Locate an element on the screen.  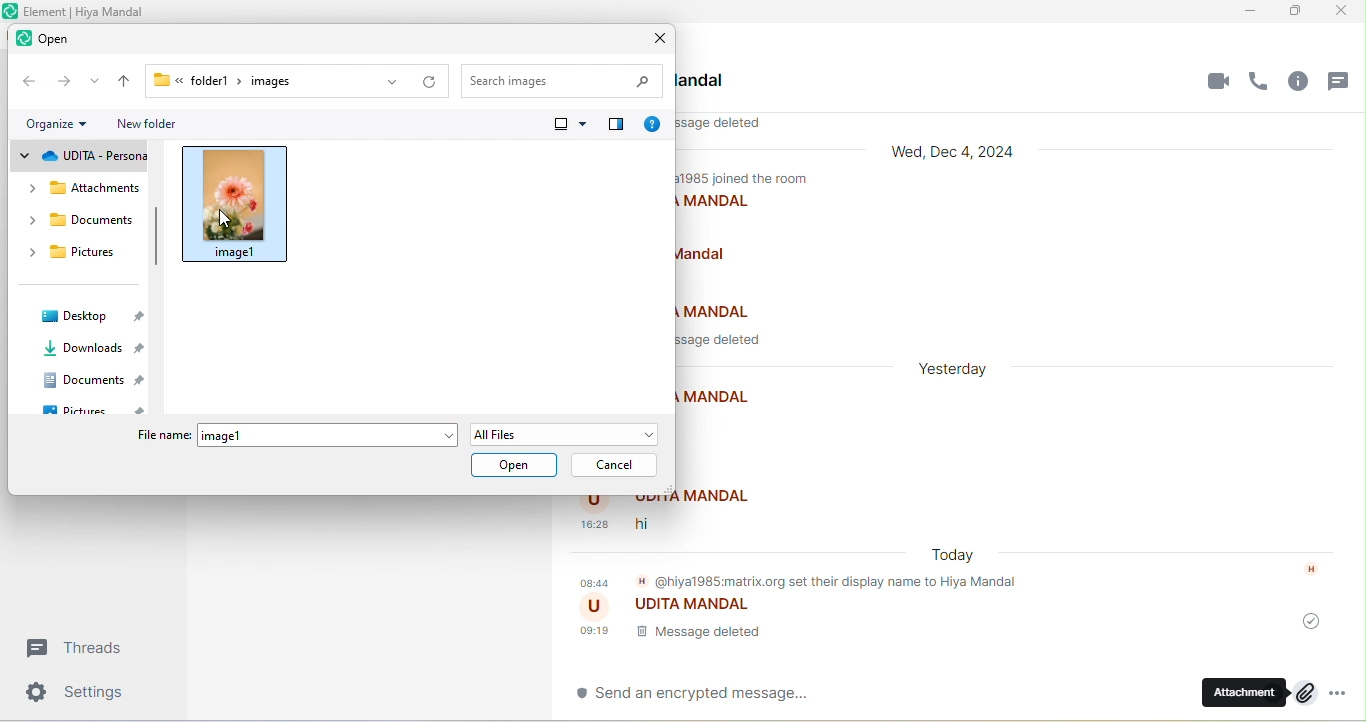
previous location is located at coordinates (388, 83).